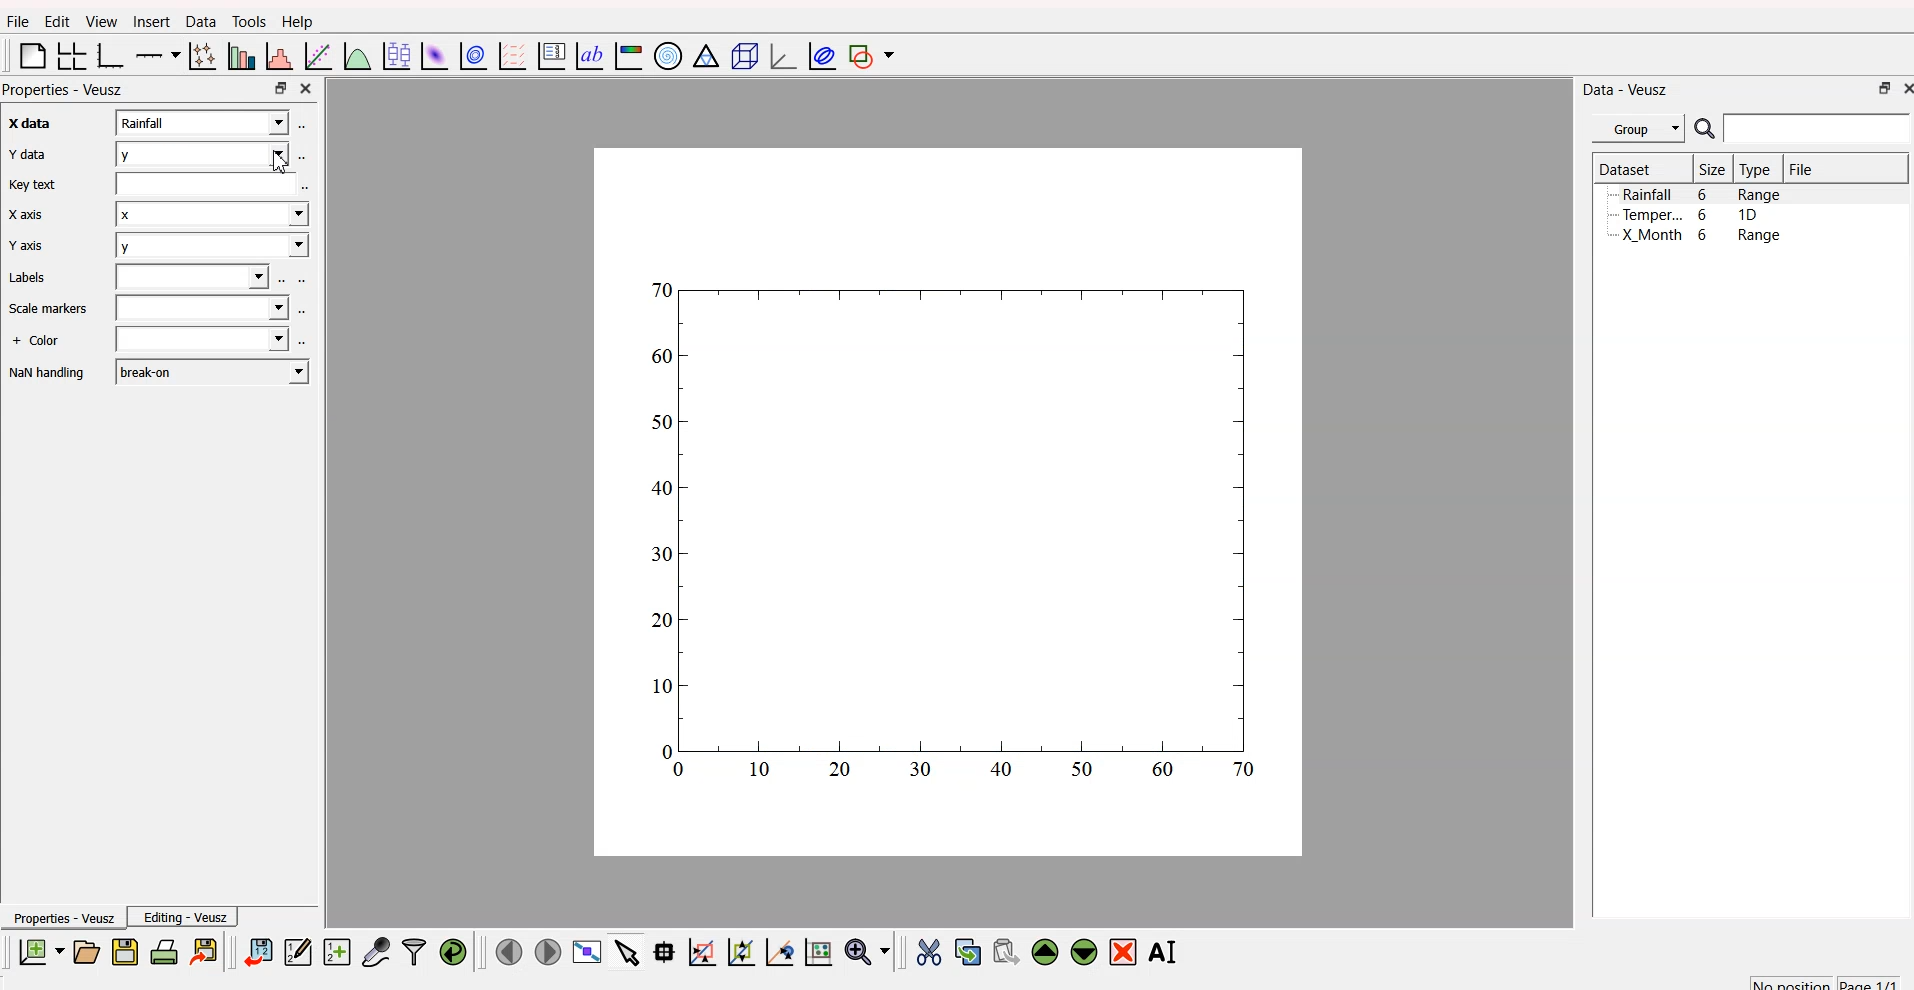  I want to click on export to graphics format, so click(207, 950).